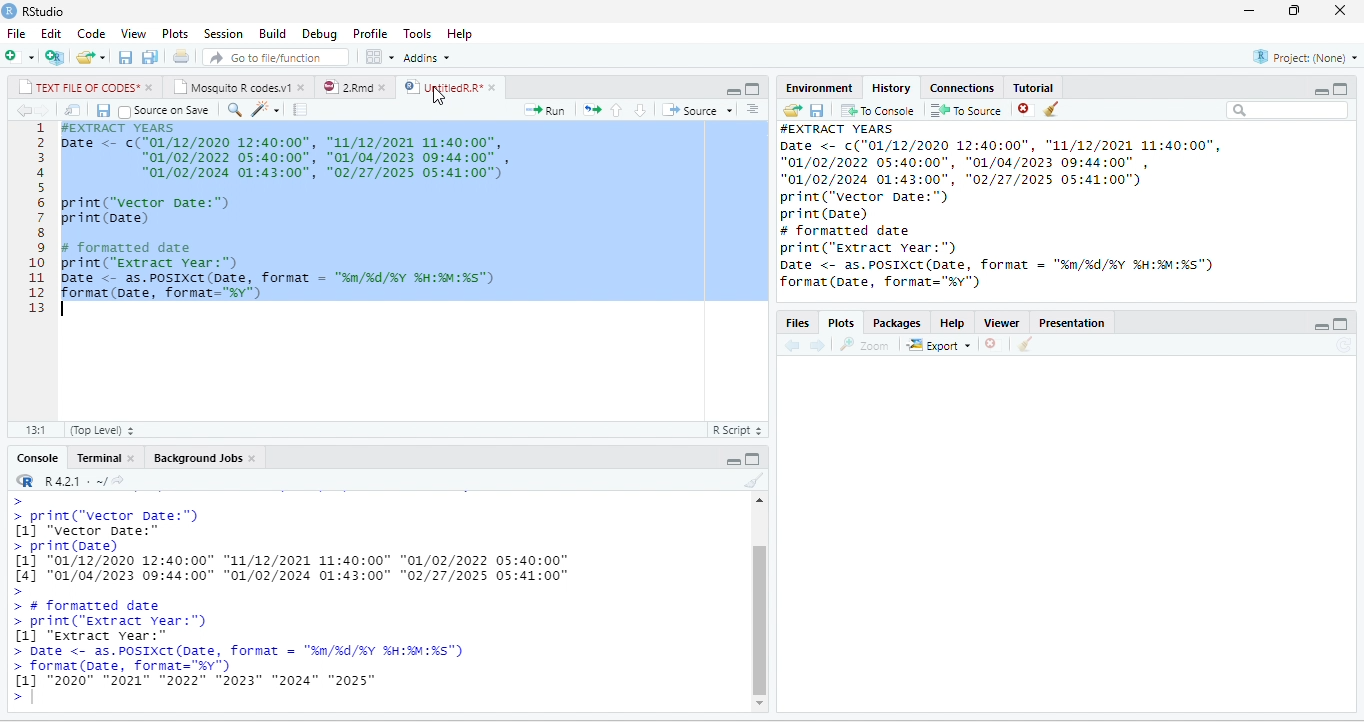  I want to click on close, so click(132, 457).